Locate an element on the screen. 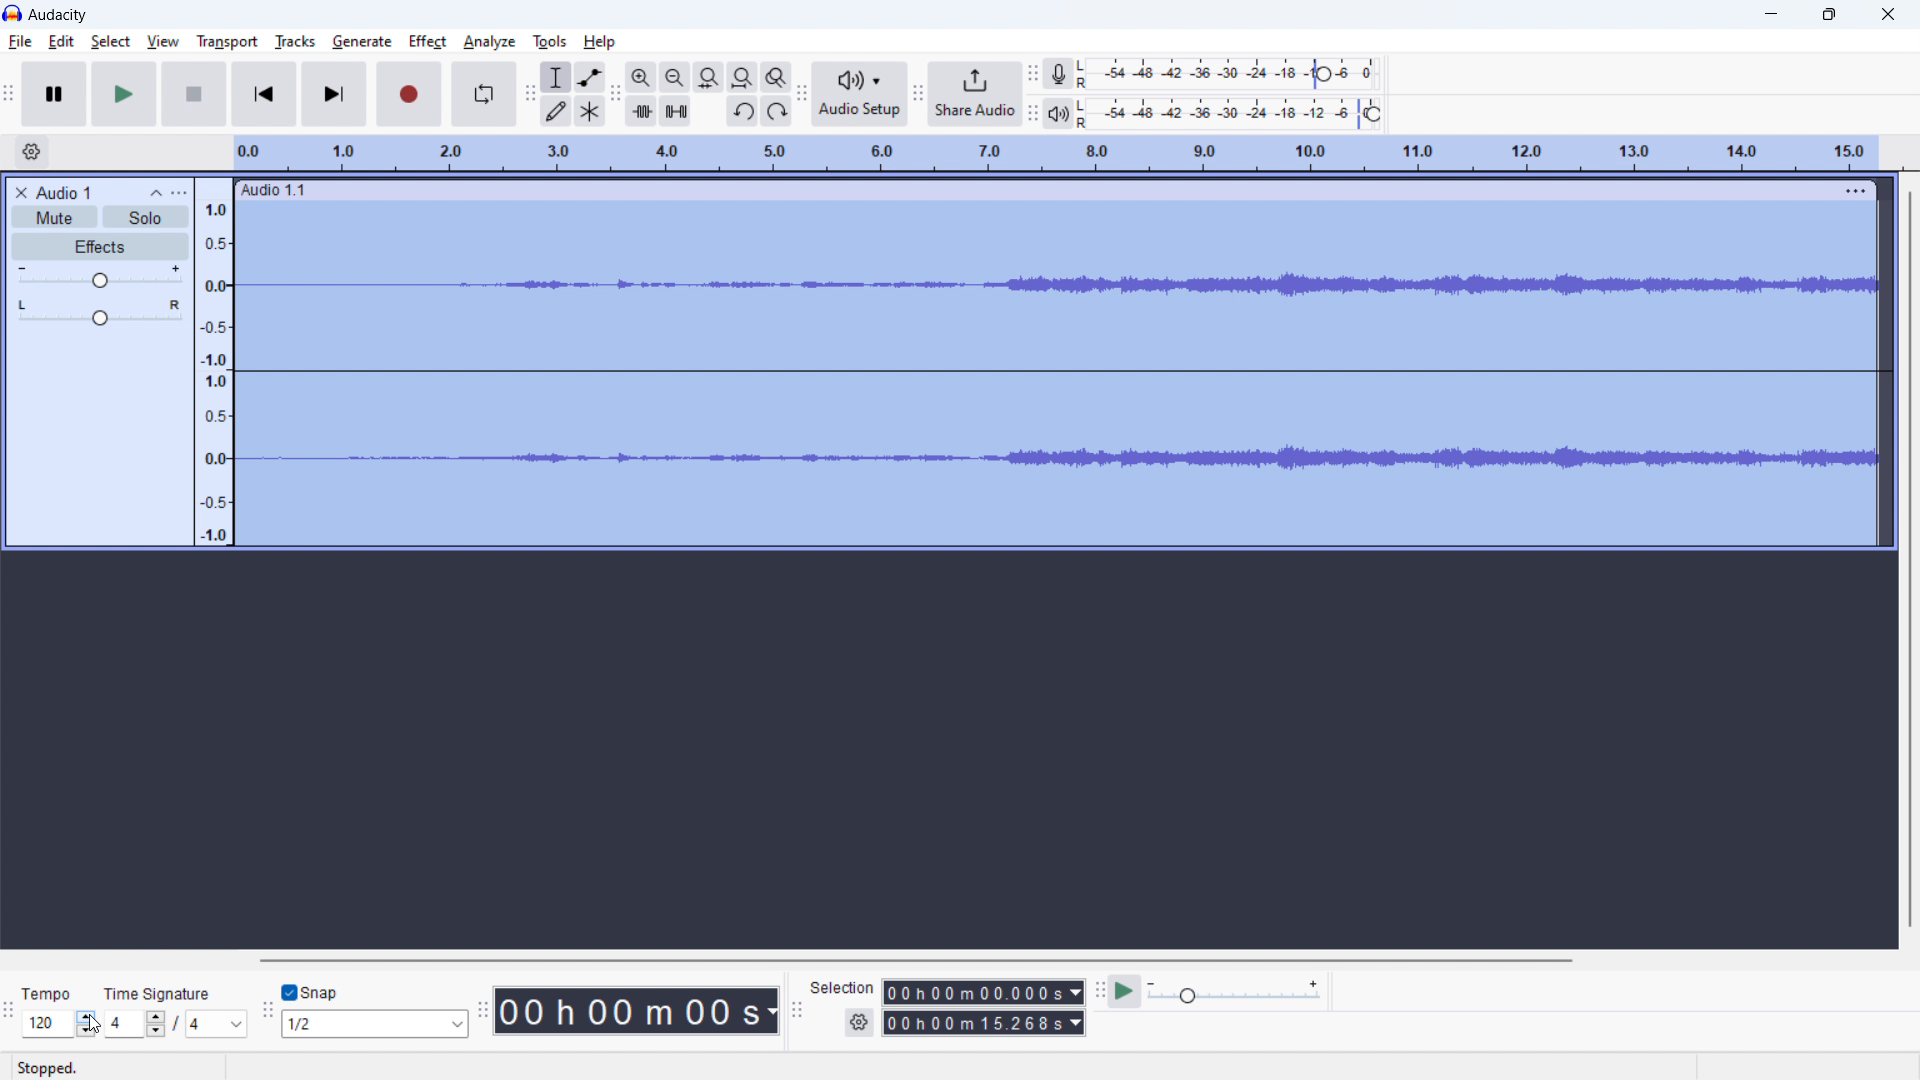 This screenshot has height=1080, width=1920. enable looping is located at coordinates (484, 94).